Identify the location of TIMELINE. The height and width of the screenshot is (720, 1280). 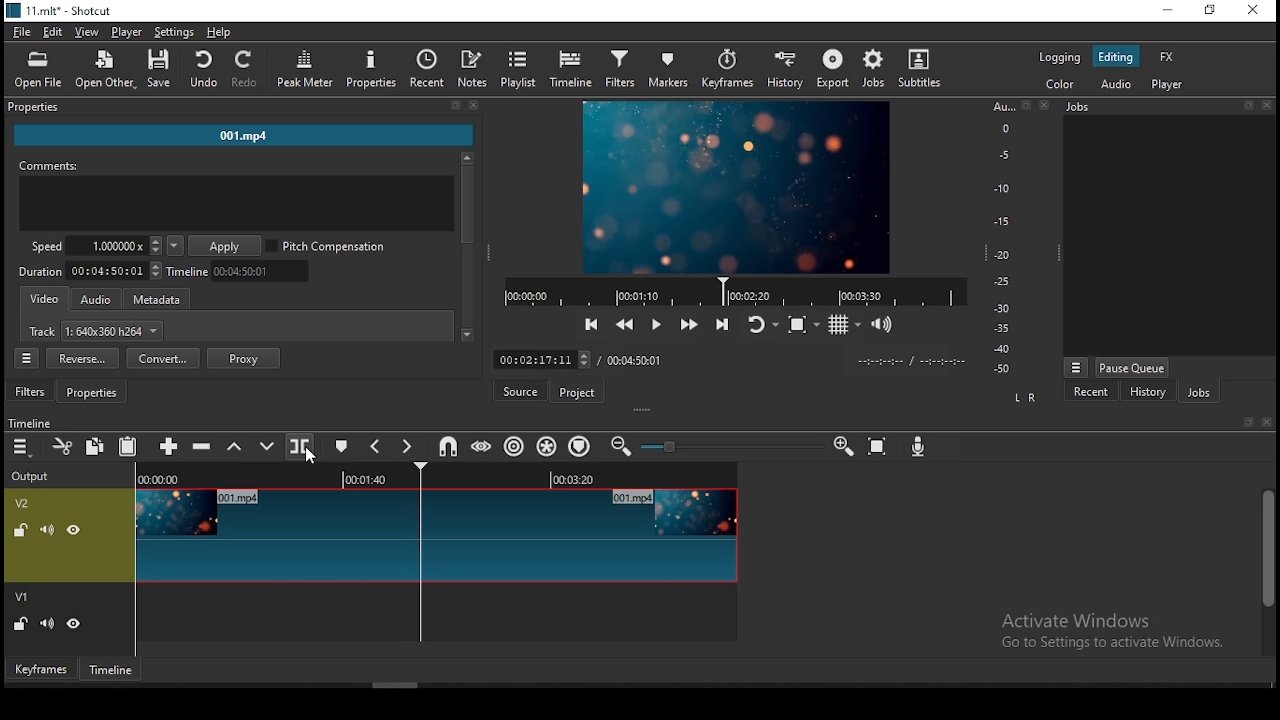
(438, 475).